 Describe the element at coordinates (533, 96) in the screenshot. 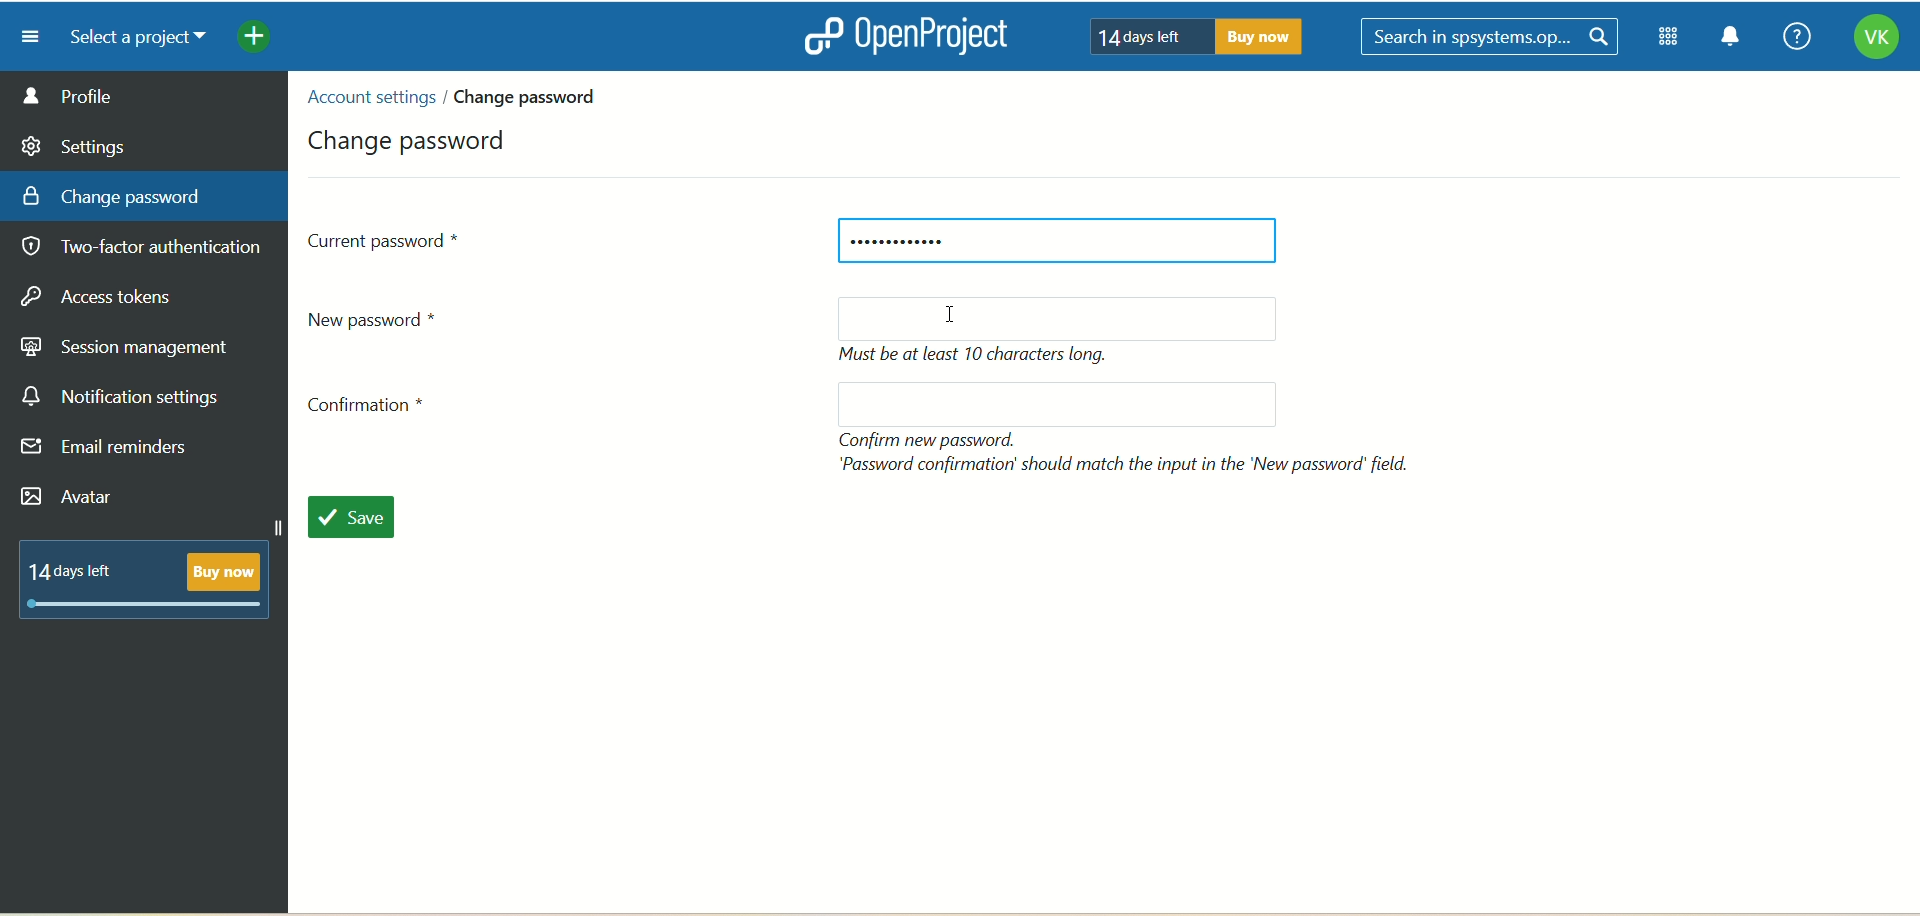

I see `change password` at that location.